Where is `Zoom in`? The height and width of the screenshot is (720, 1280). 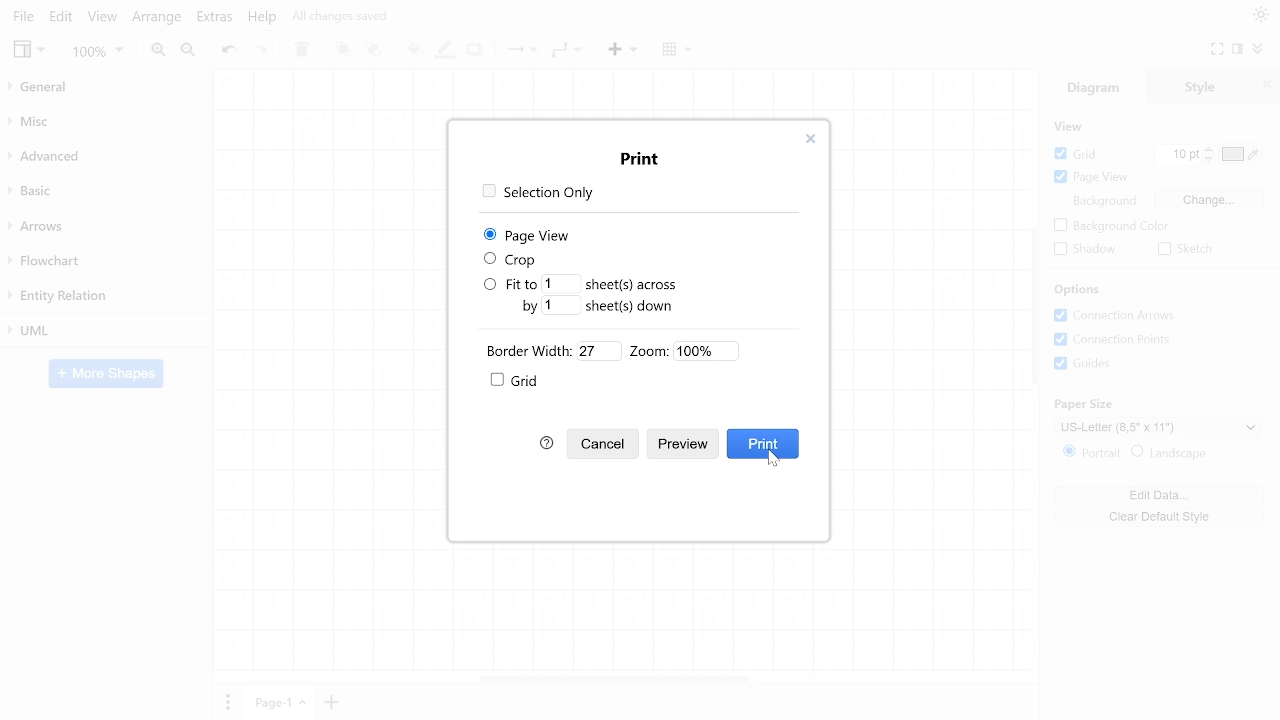 Zoom in is located at coordinates (157, 50).